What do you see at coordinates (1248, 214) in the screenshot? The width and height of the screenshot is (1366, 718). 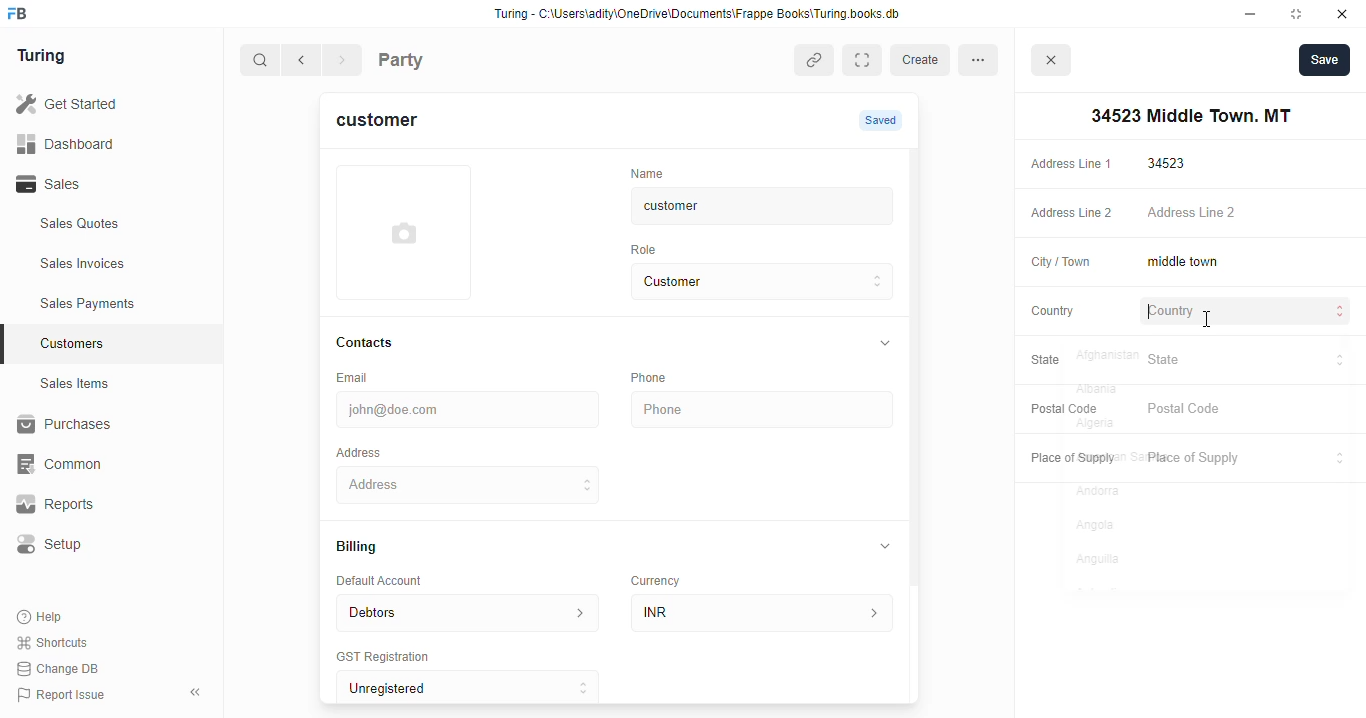 I see `Address Line 2` at bounding box center [1248, 214].